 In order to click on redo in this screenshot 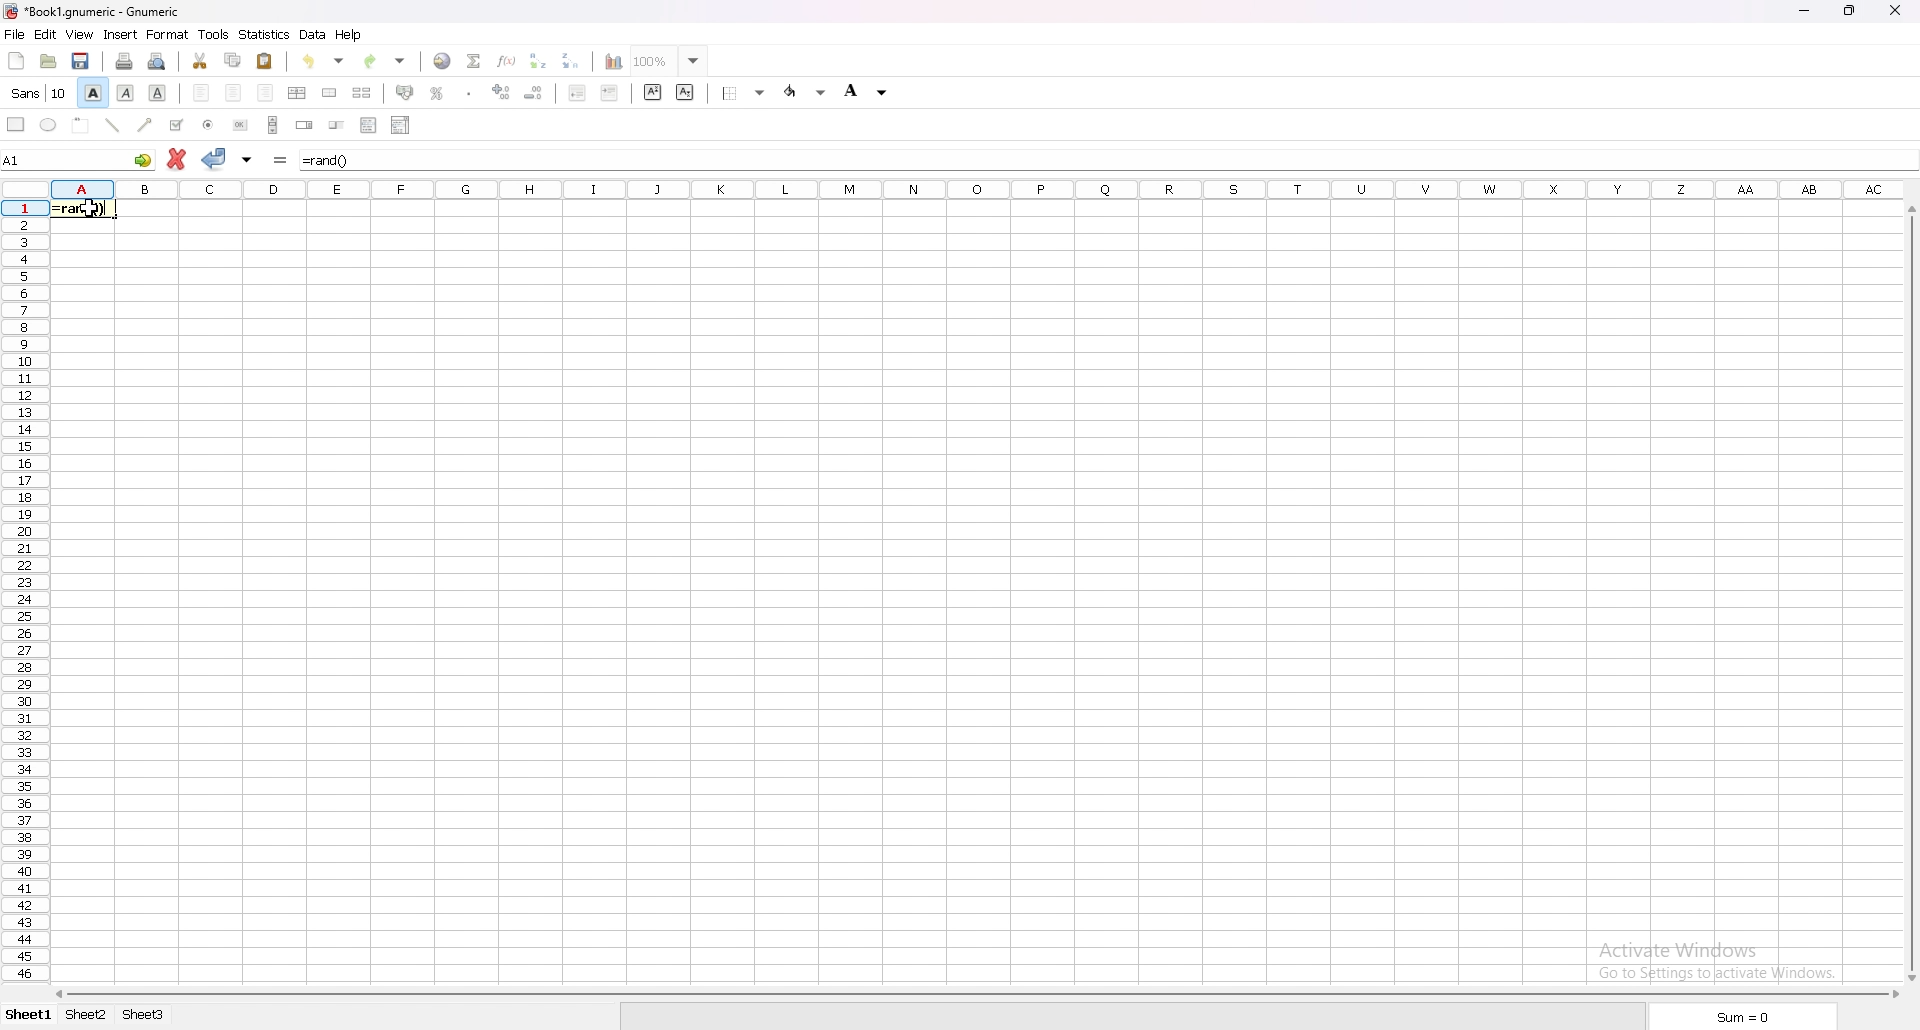, I will do `click(384, 61)`.